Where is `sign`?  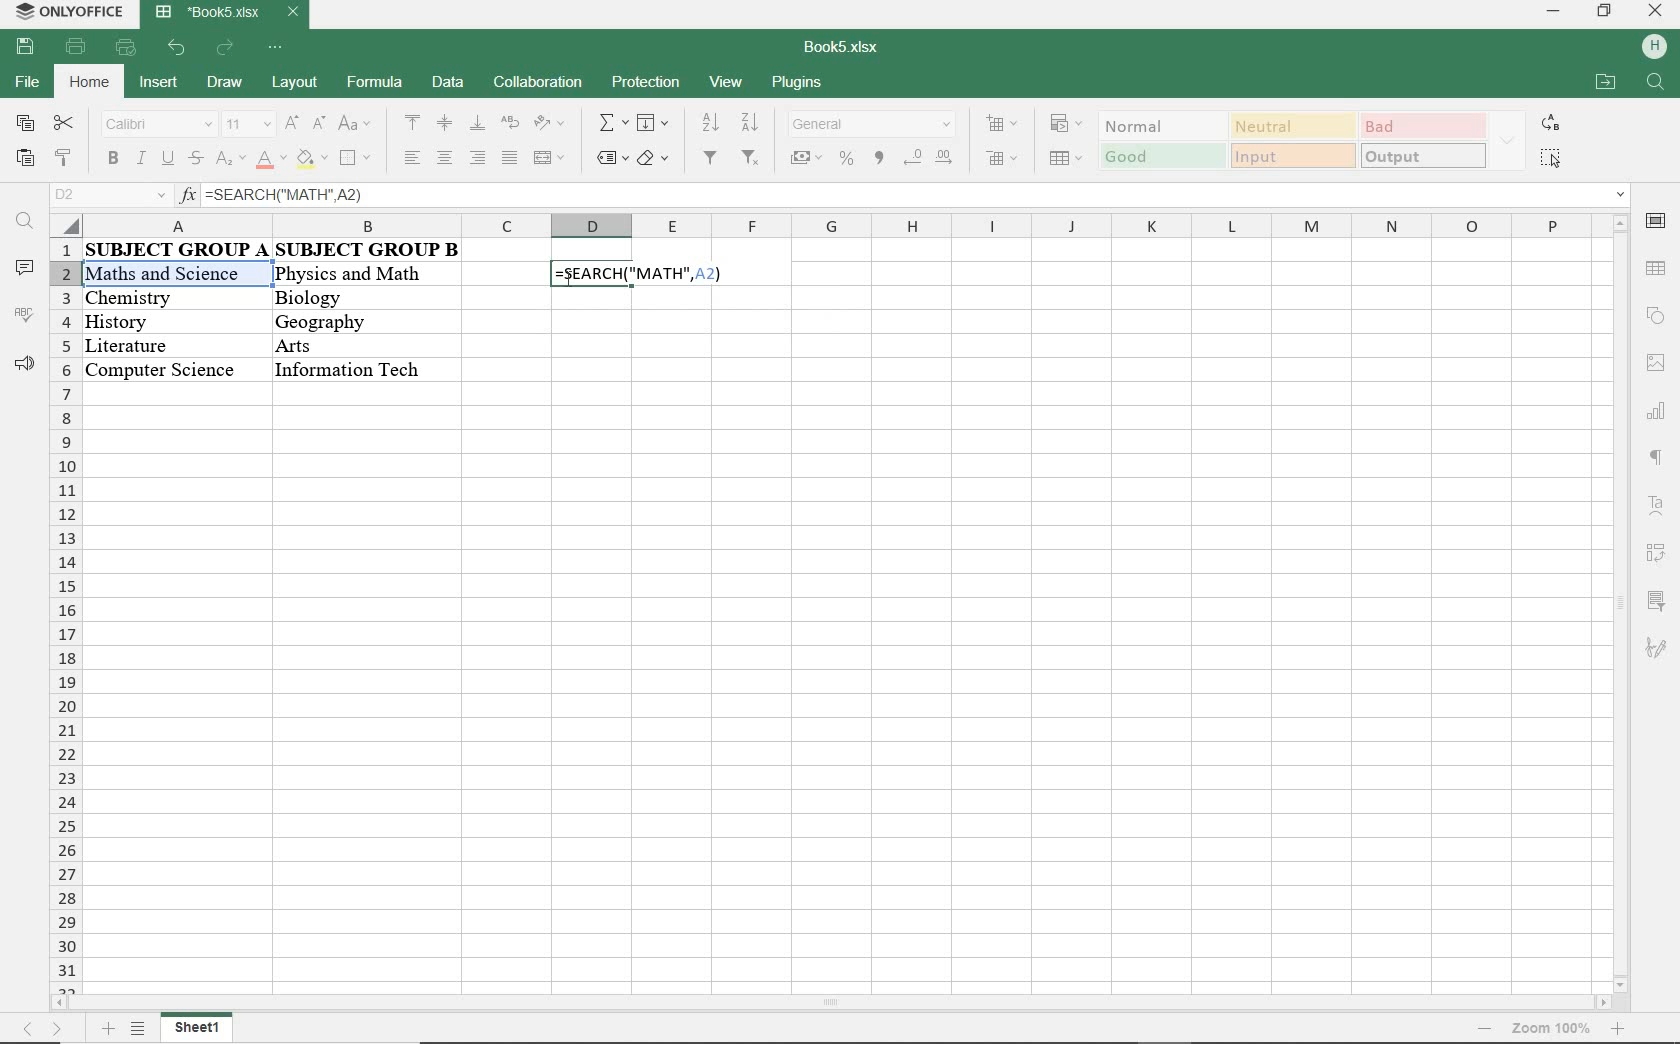 sign is located at coordinates (1656, 43).